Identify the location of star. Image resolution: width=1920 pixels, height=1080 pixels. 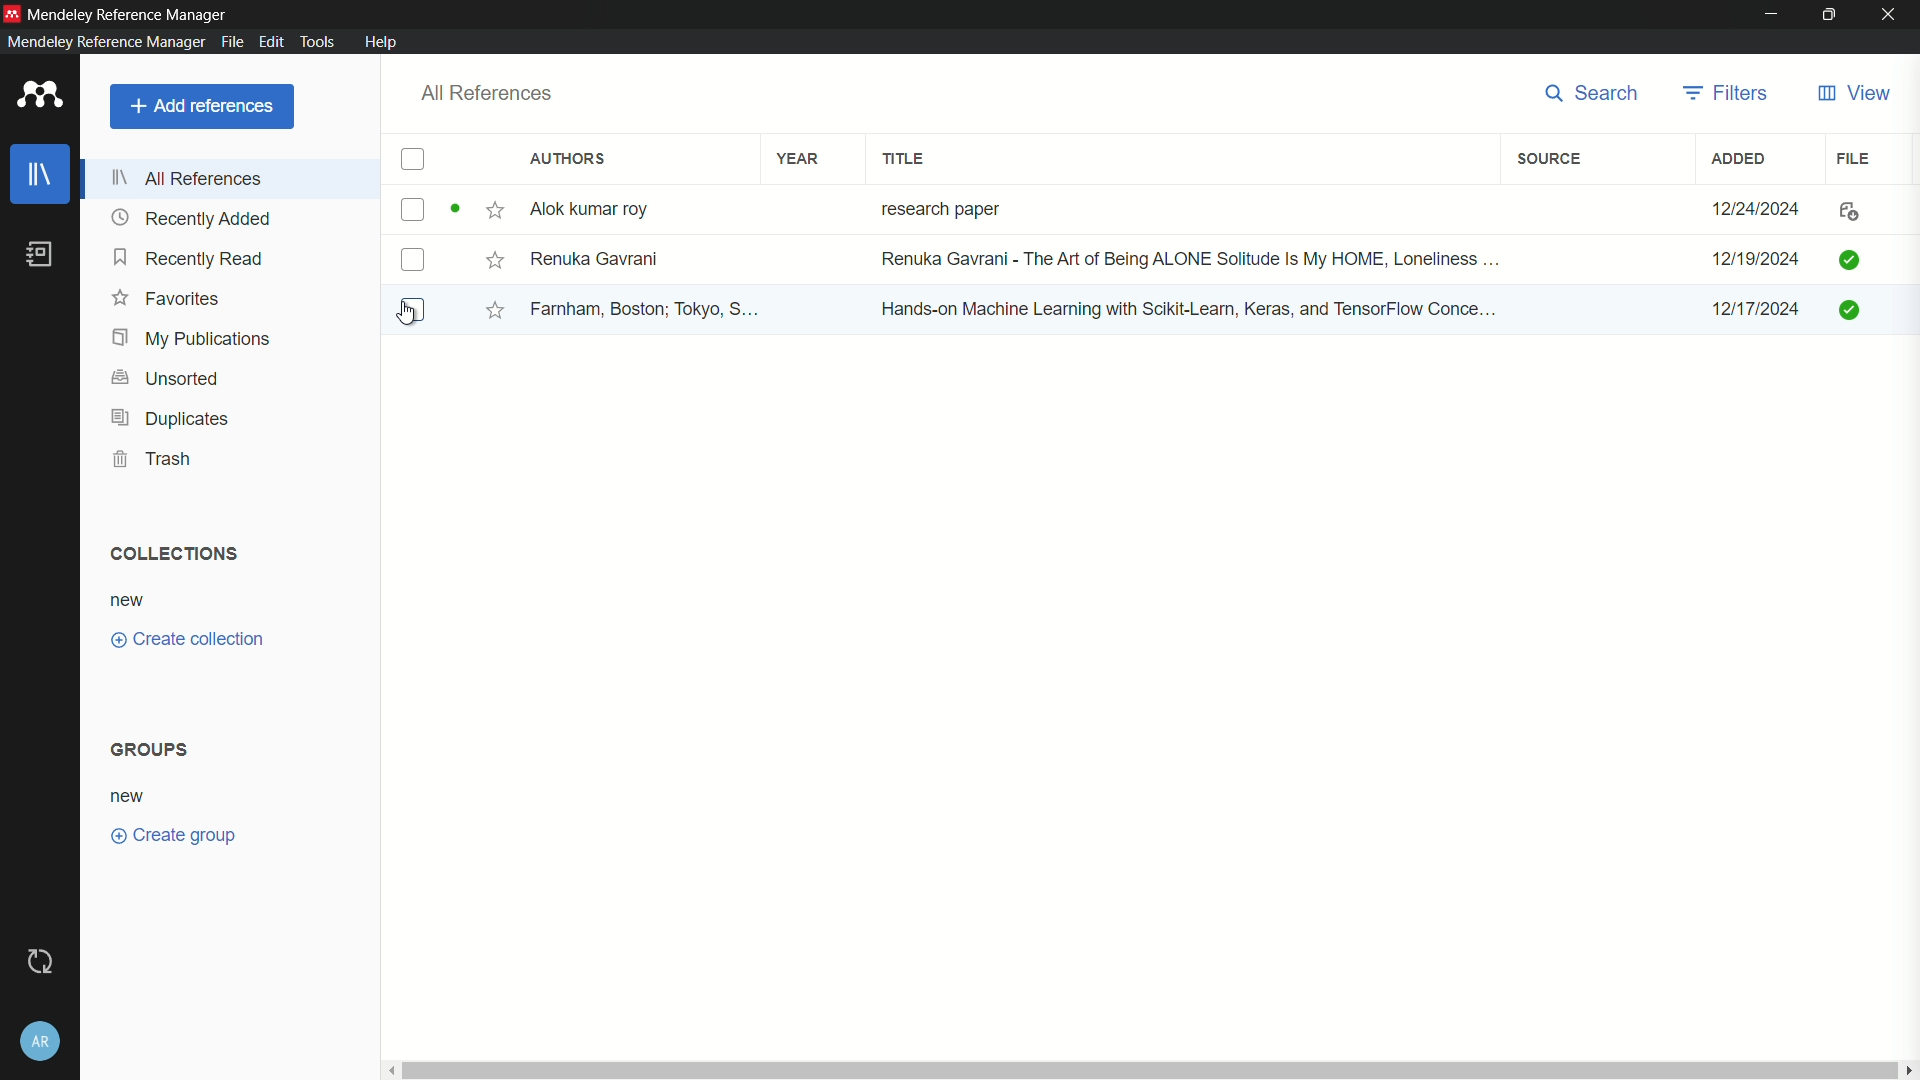
(495, 262).